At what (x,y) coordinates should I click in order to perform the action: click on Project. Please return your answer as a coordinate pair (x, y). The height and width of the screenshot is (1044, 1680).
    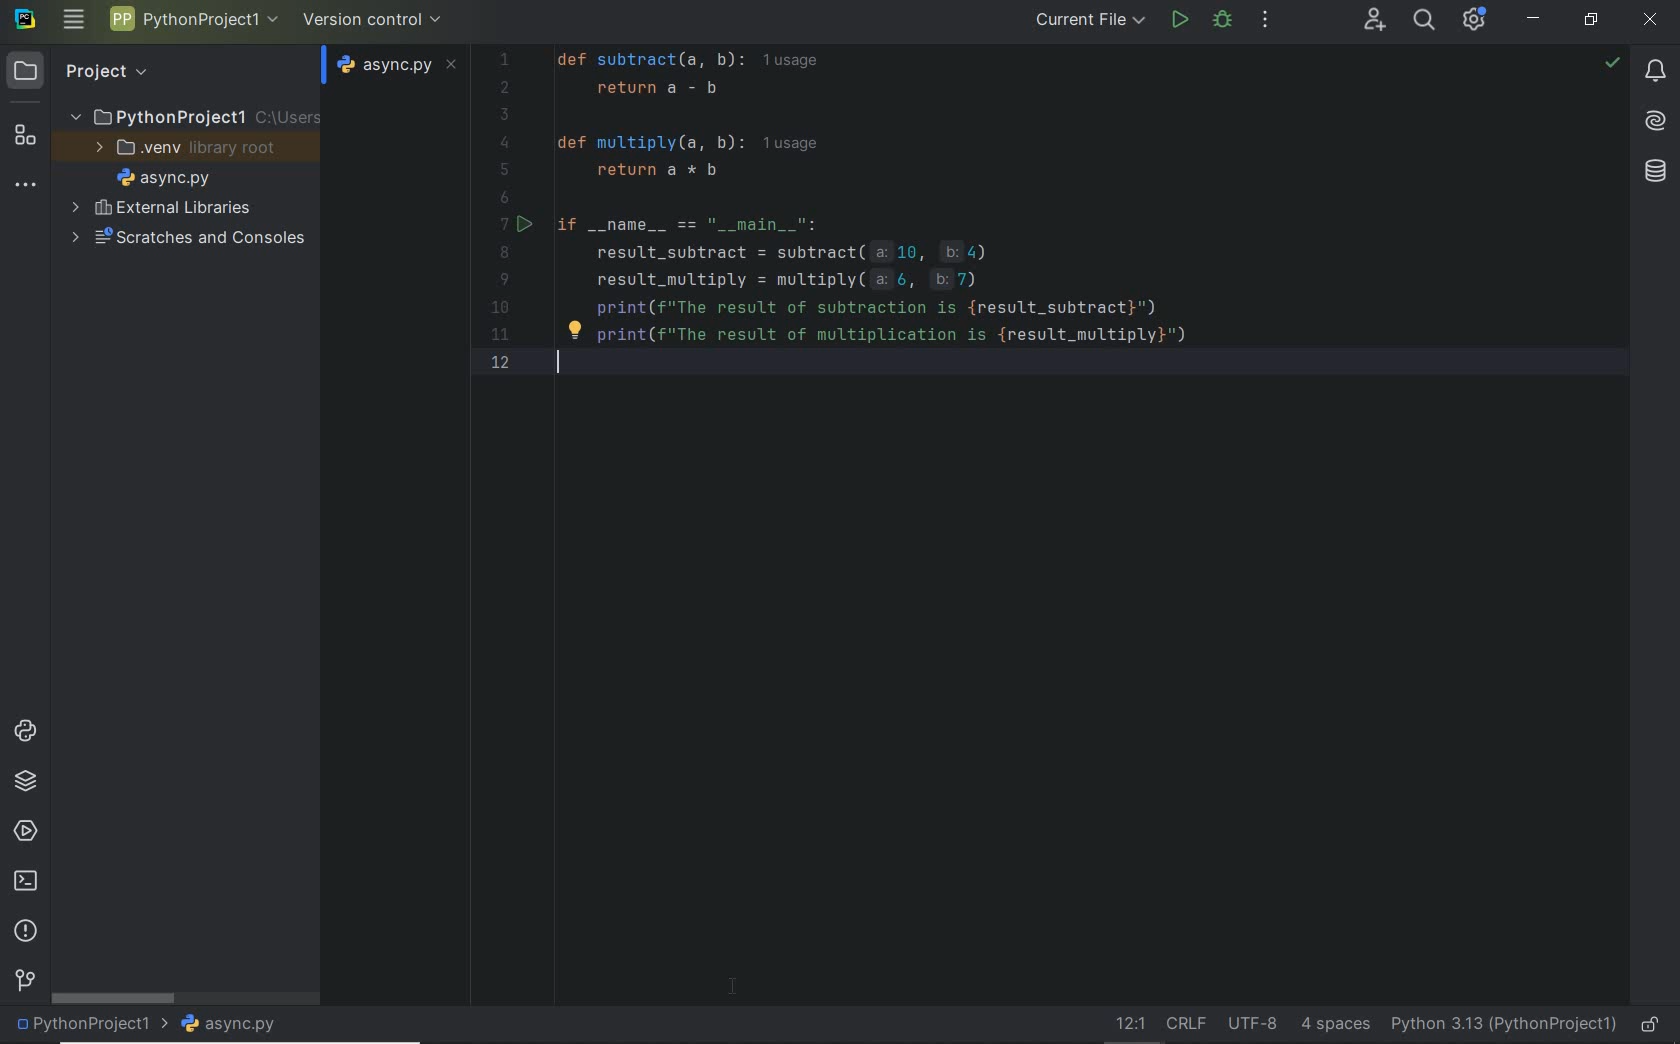
    Looking at the image, I should click on (143, 72).